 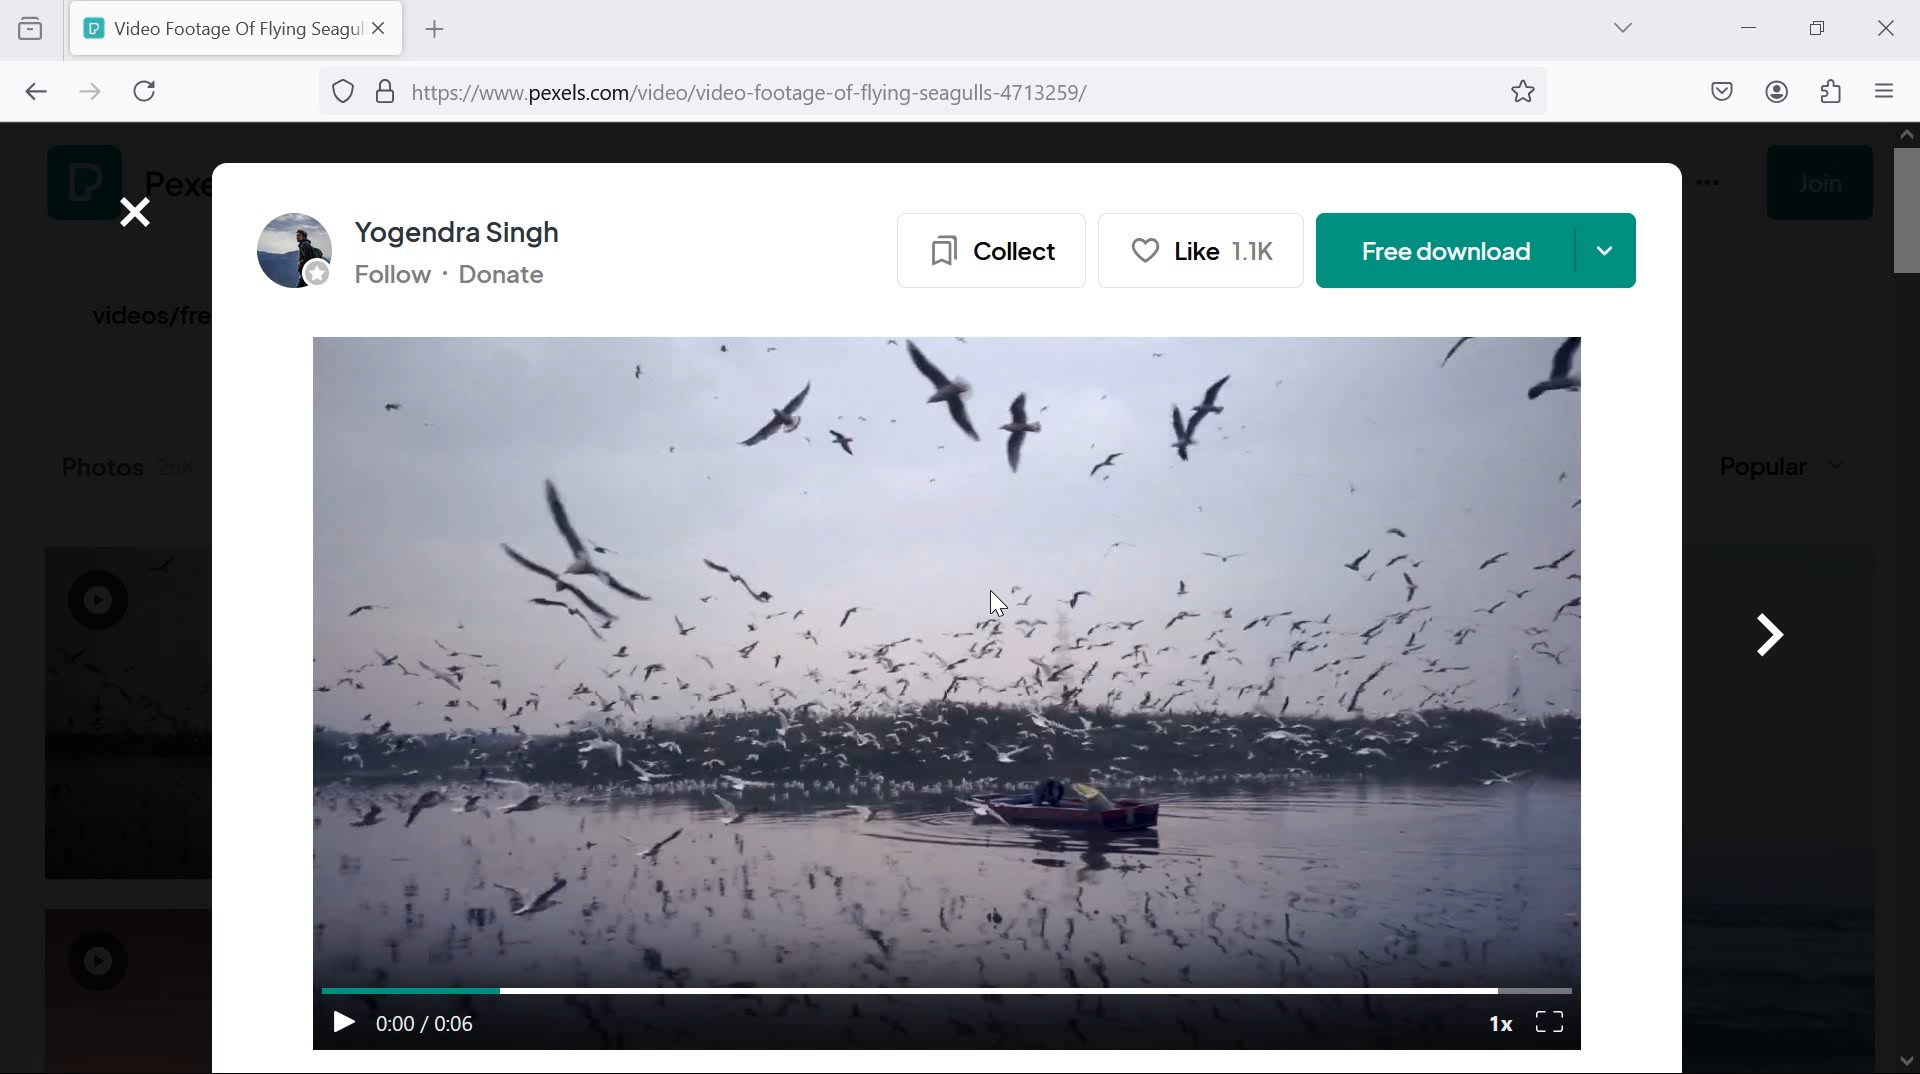 I want to click on BLOCKING TRACKERS, so click(x=344, y=94).